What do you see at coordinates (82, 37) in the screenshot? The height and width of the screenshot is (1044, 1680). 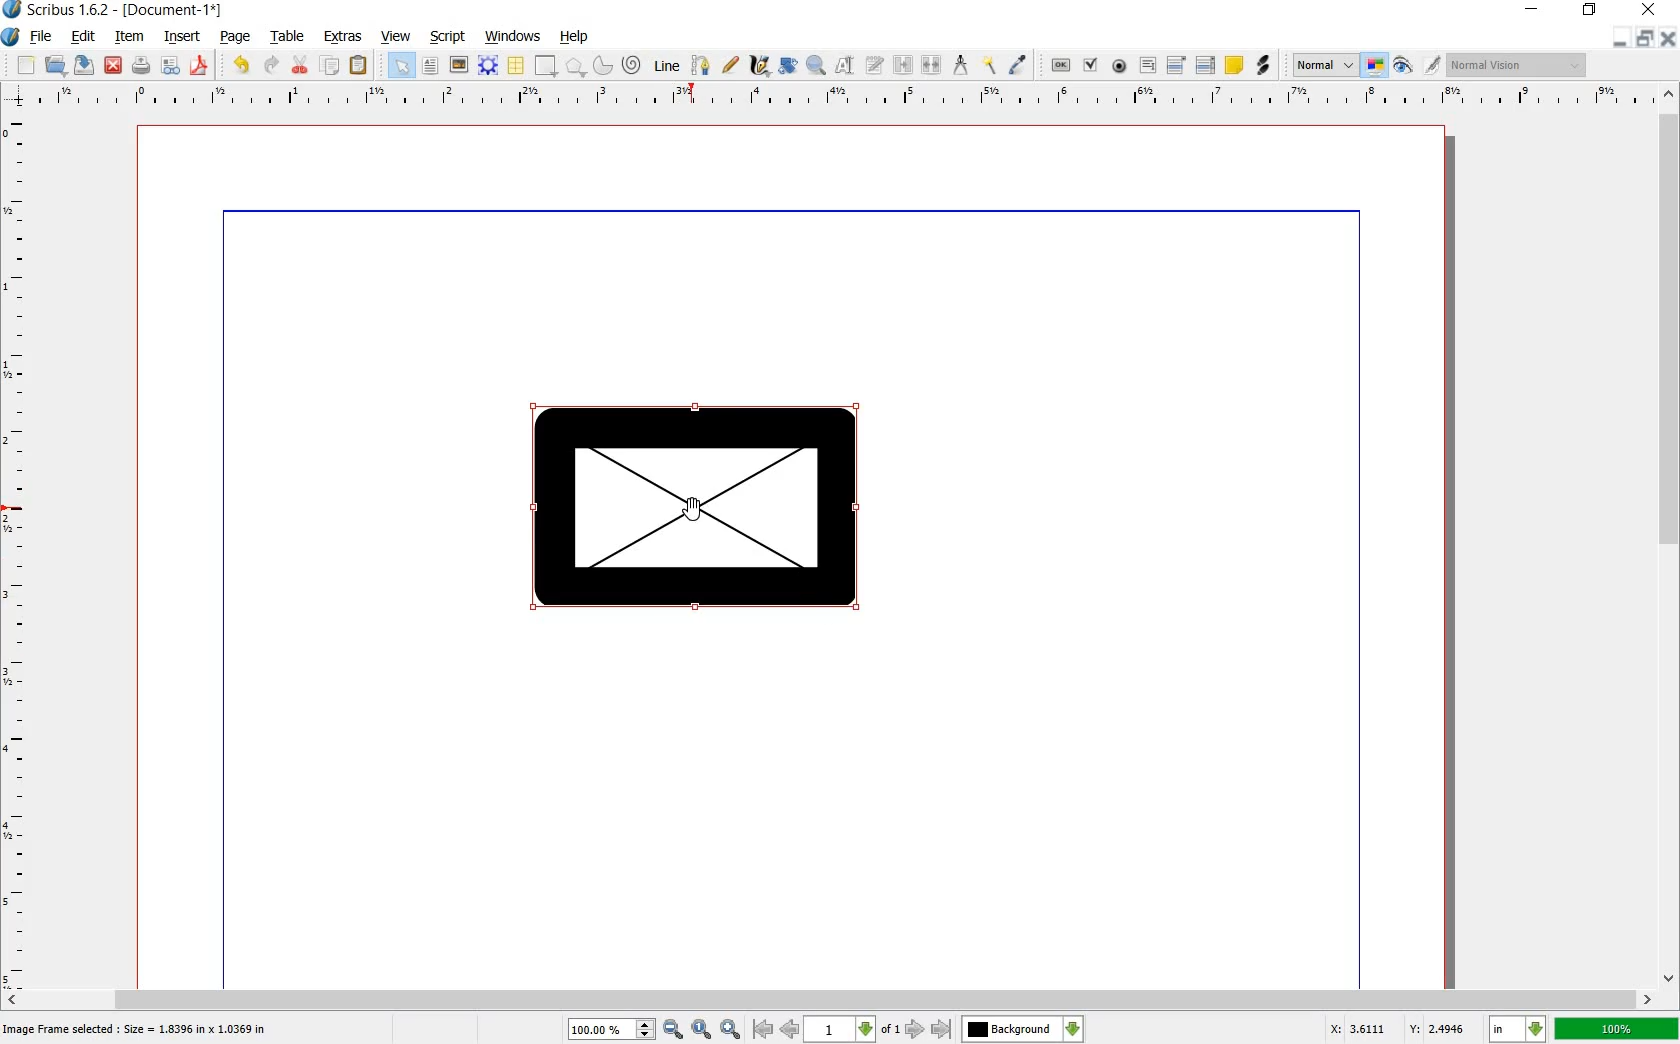 I see `edit` at bounding box center [82, 37].